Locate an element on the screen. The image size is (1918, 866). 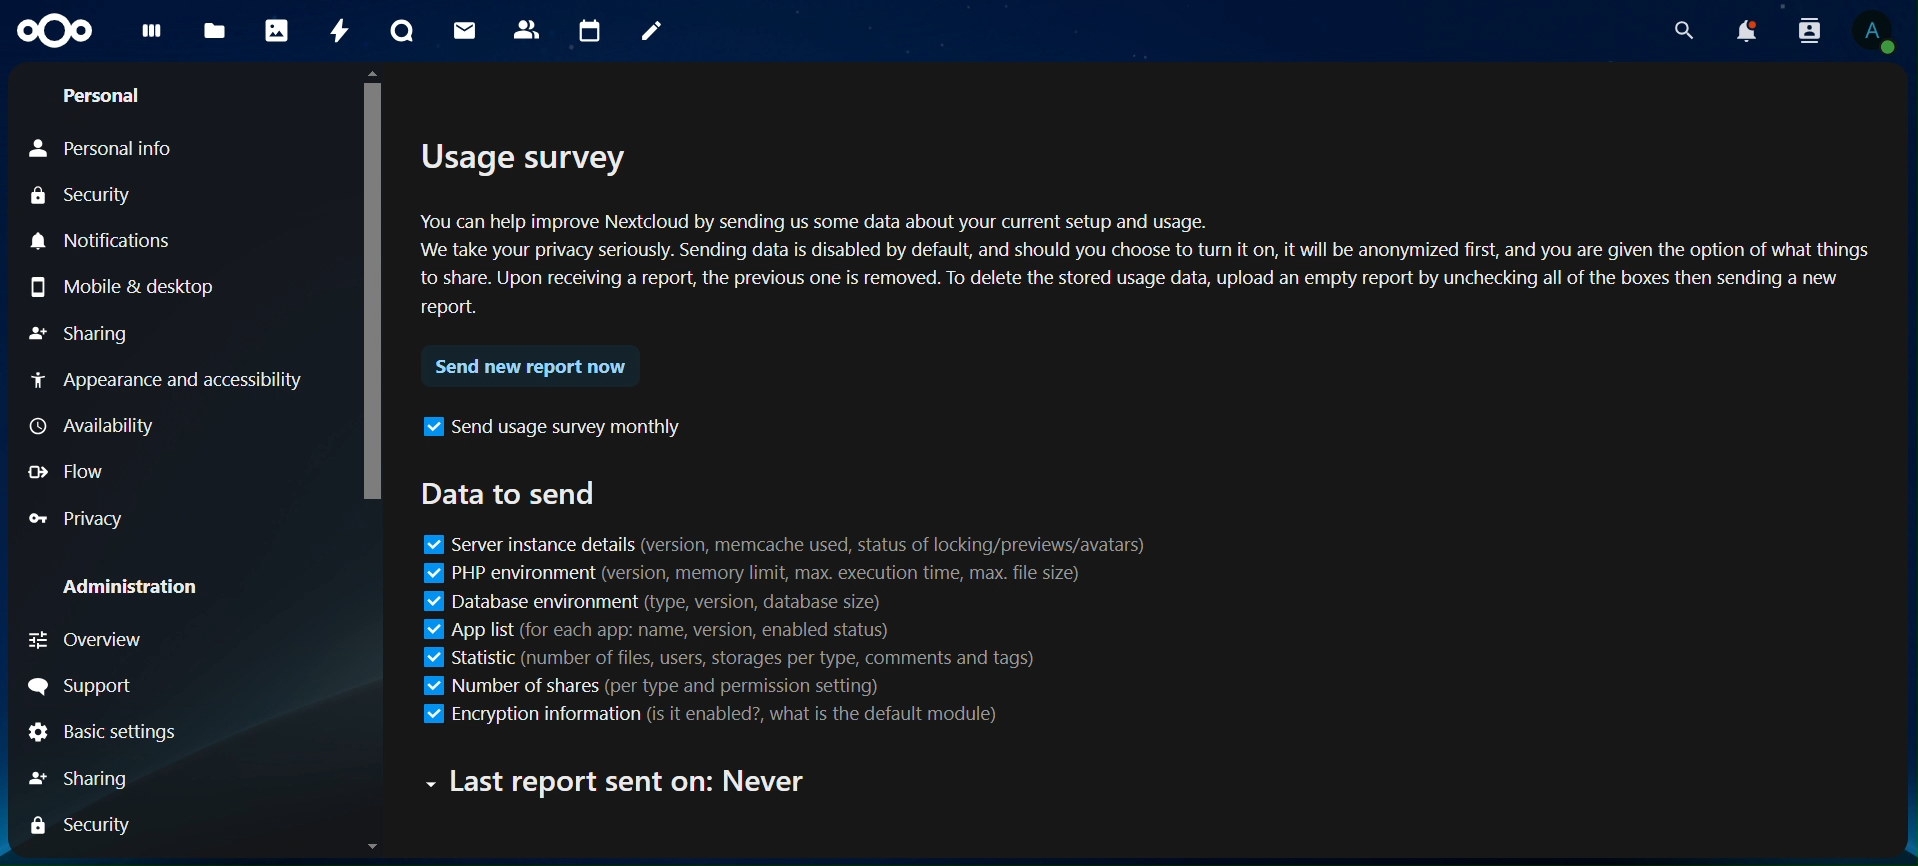
contacts is located at coordinates (527, 31).